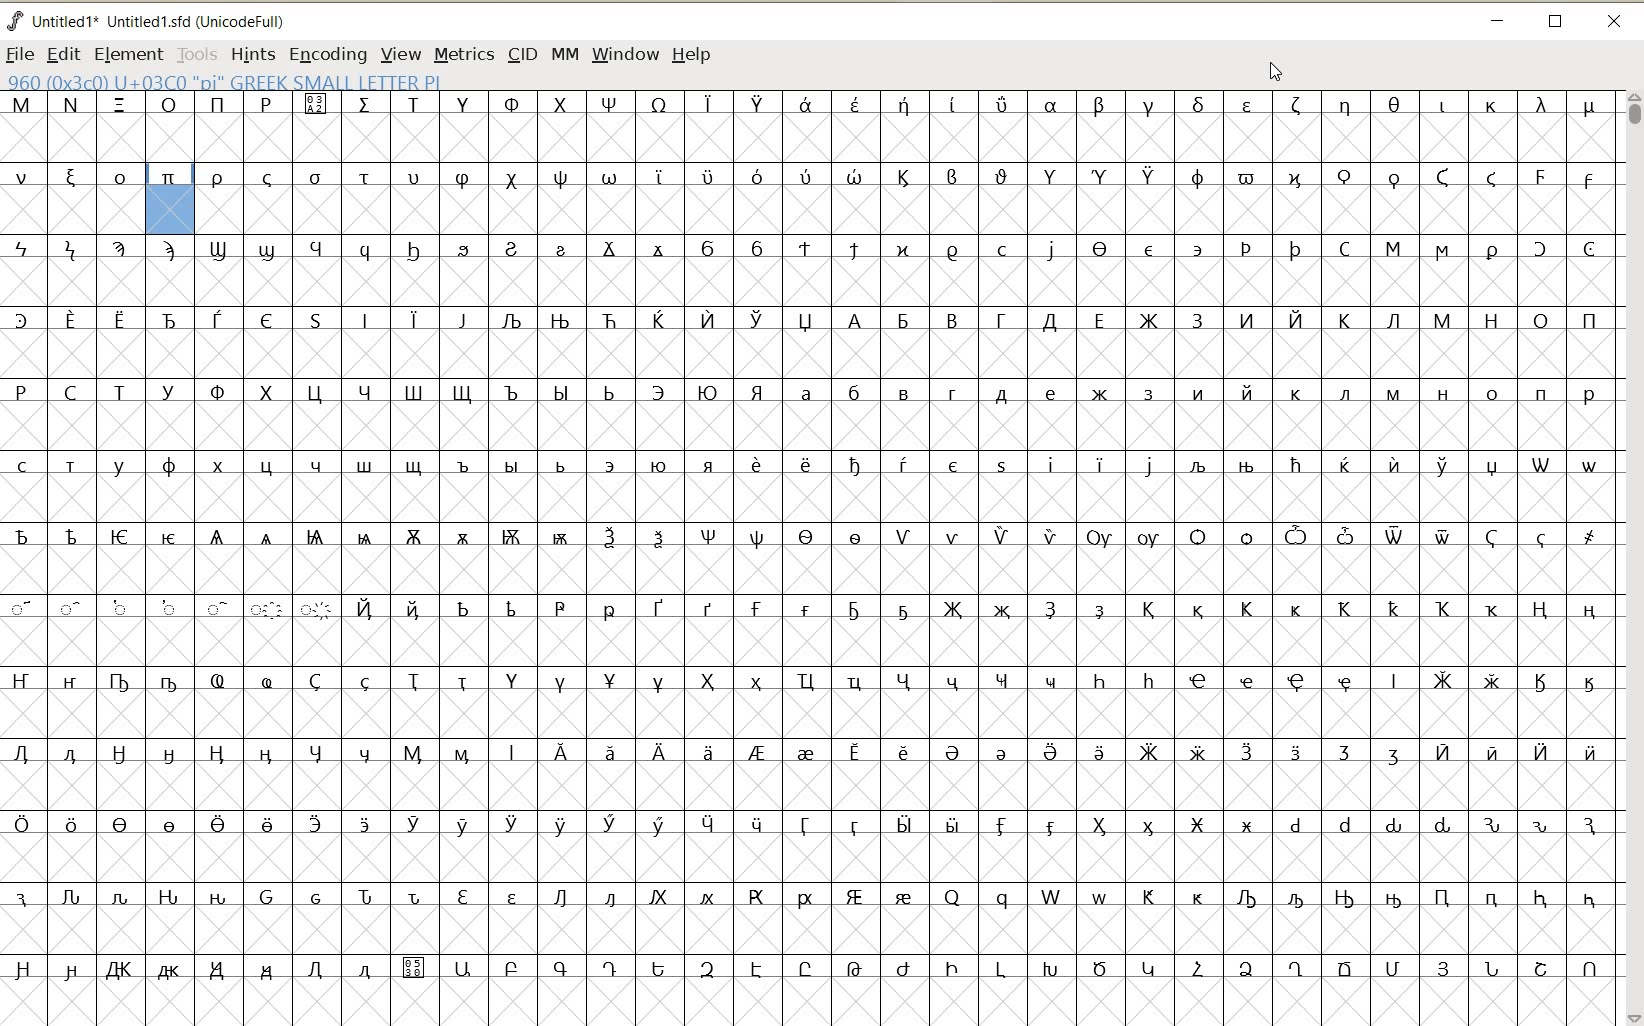 This screenshot has height=1026, width=1644. I want to click on FONT NAME, so click(150, 21).